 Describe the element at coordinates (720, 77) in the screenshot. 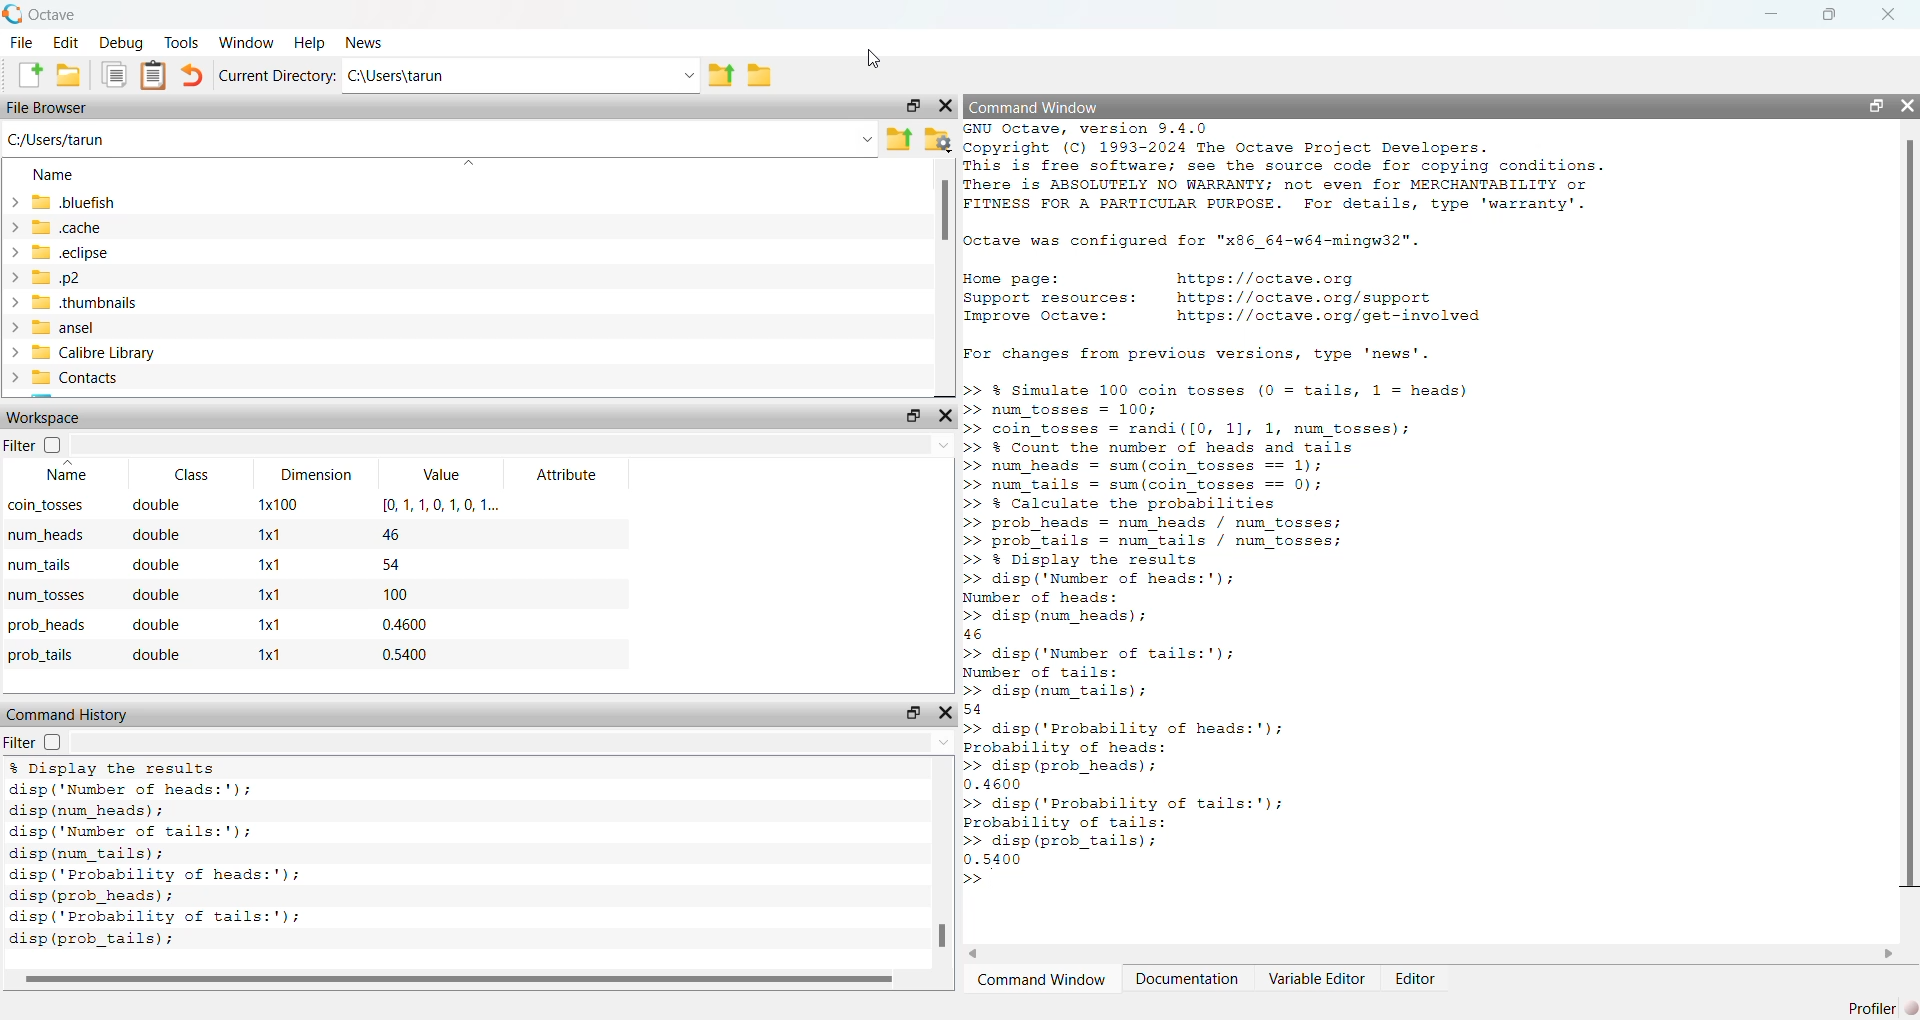

I see `previous folder` at that location.